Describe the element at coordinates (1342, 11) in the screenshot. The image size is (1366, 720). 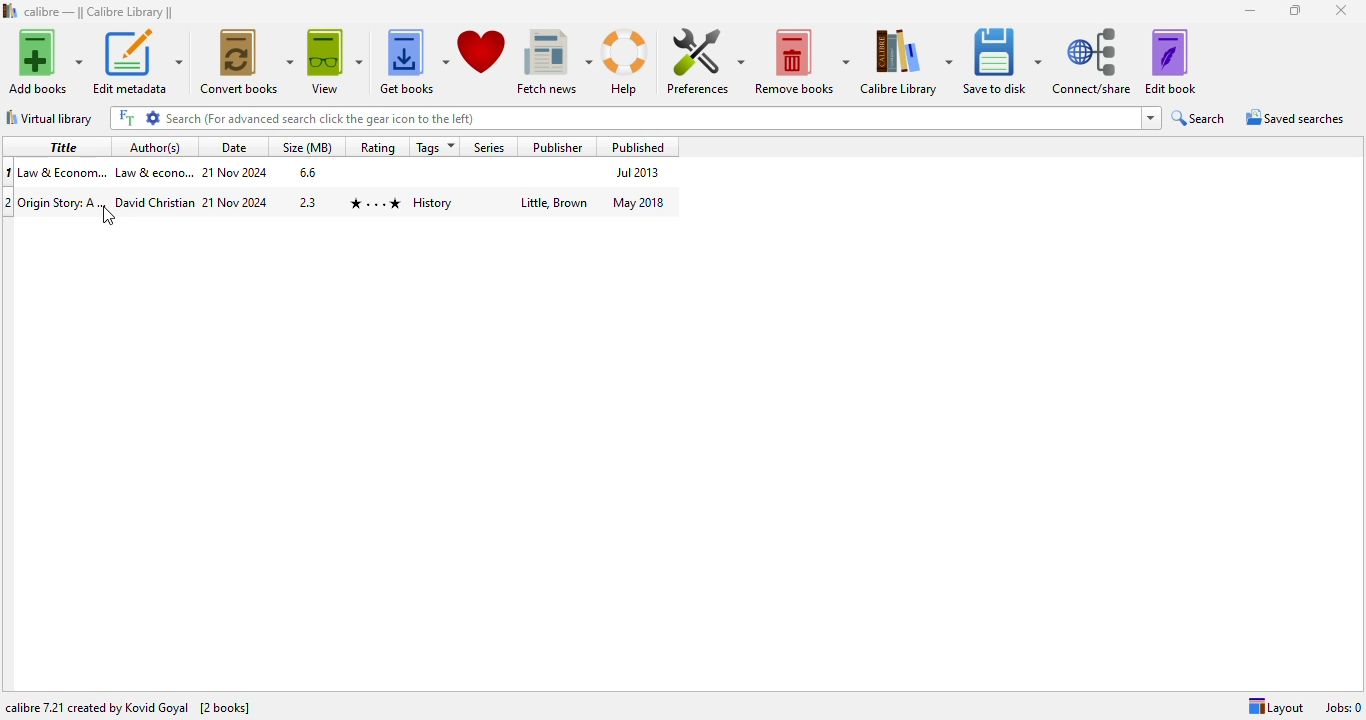
I see `close` at that location.